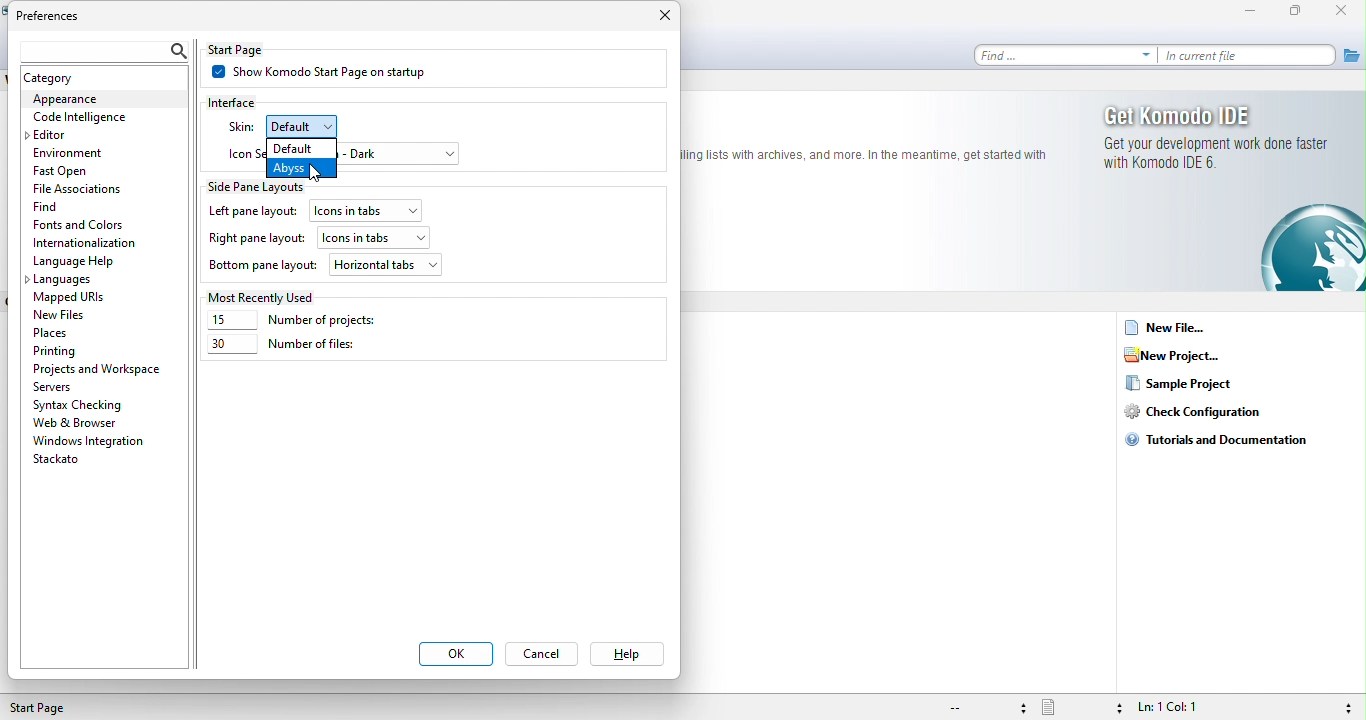 Image resolution: width=1366 pixels, height=720 pixels. What do you see at coordinates (256, 240) in the screenshot?
I see `right pane layout` at bounding box center [256, 240].